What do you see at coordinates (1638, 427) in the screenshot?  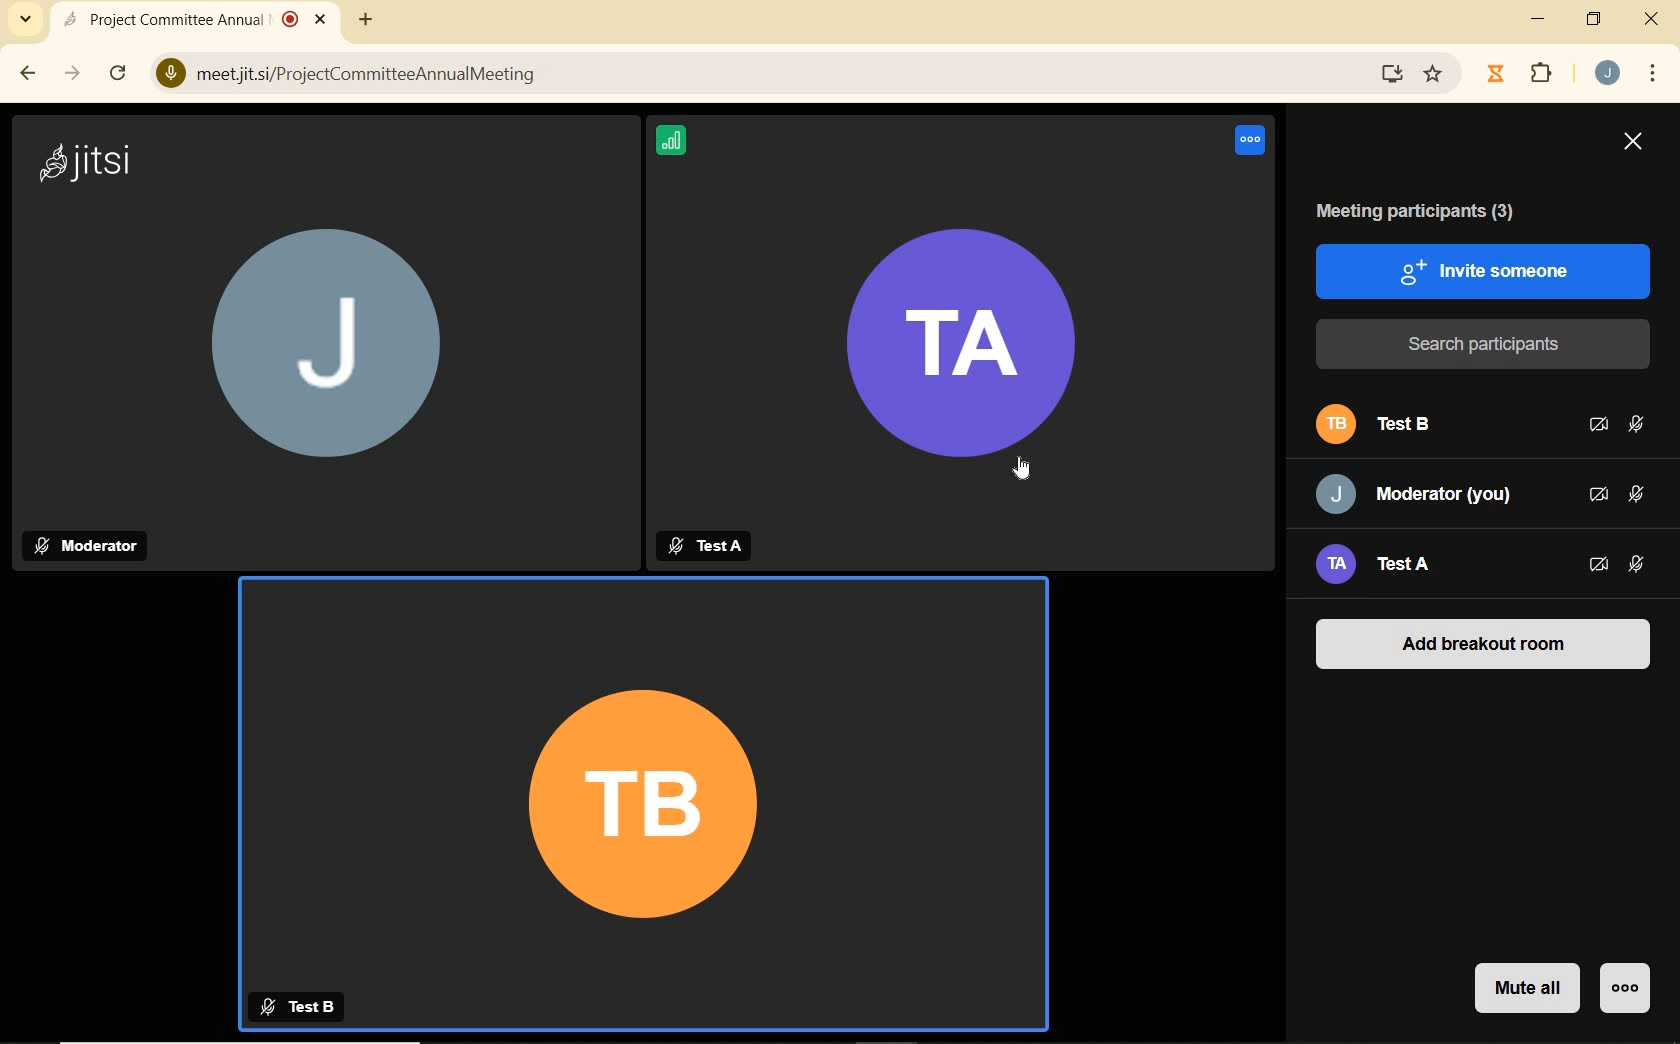 I see `MICROPHONE` at bounding box center [1638, 427].